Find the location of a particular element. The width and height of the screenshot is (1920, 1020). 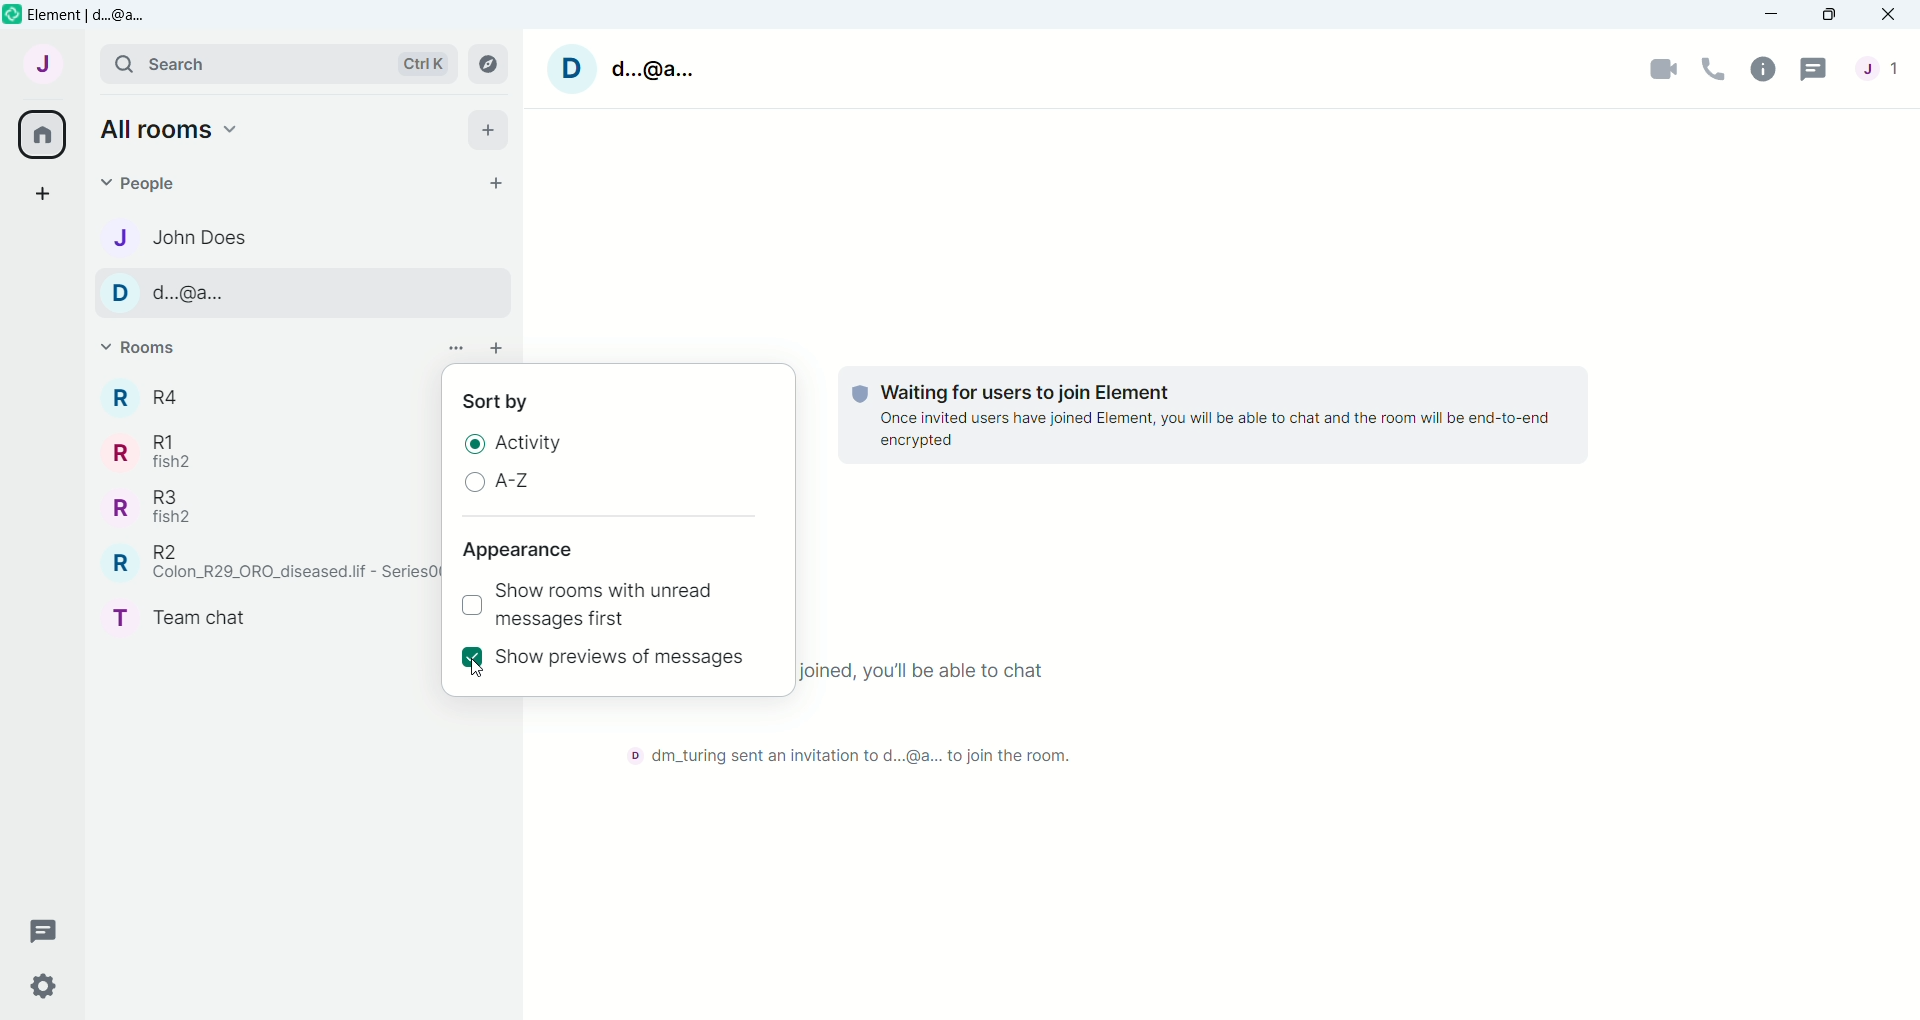

Selected check box is located at coordinates (472, 659).